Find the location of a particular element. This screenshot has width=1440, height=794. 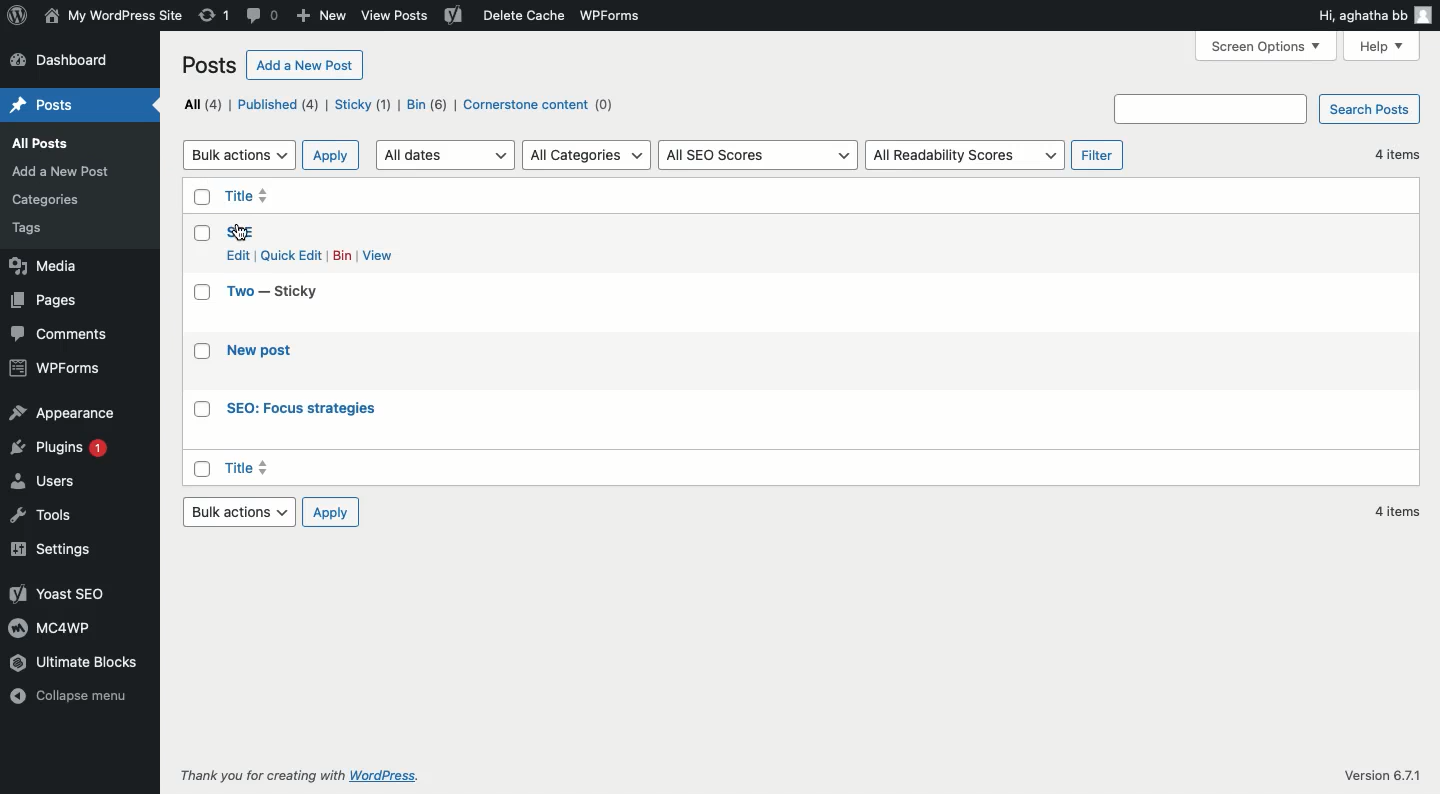

New post is located at coordinates (272, 354).